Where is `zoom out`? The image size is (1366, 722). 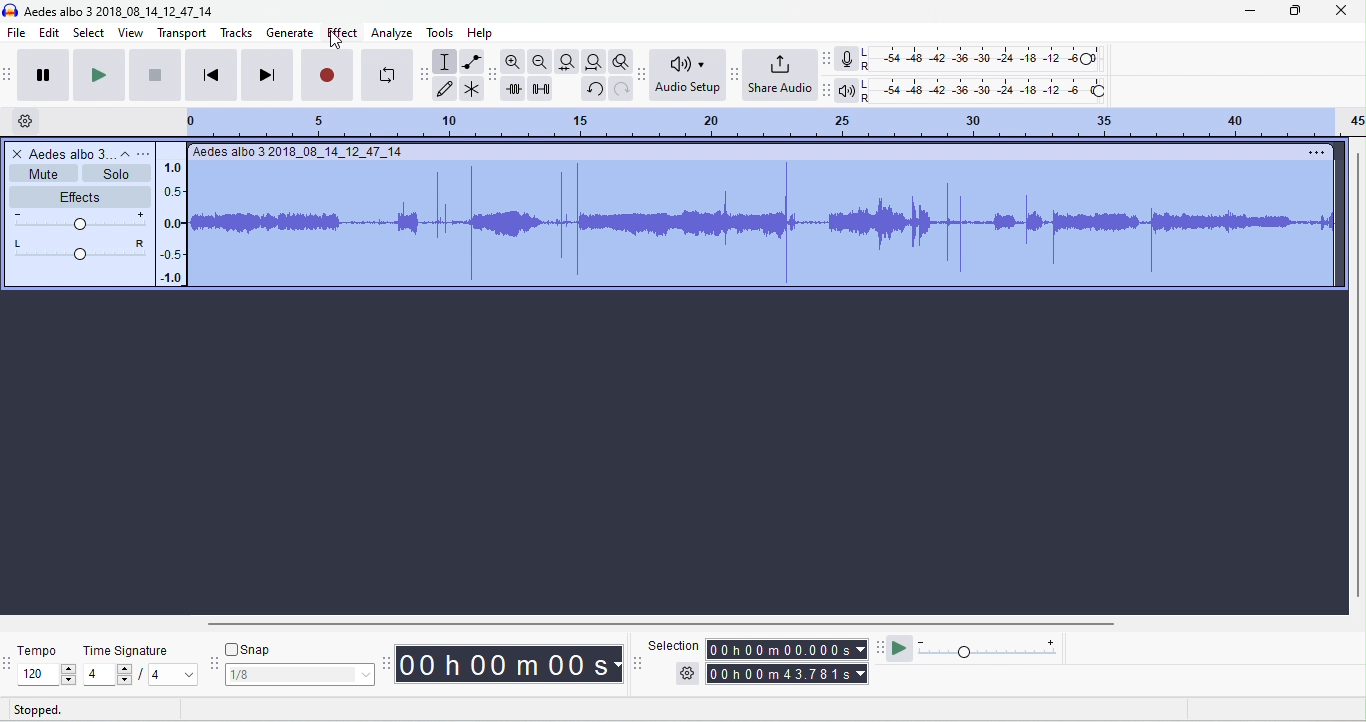
zoom out is located at coordinates (540, 62).